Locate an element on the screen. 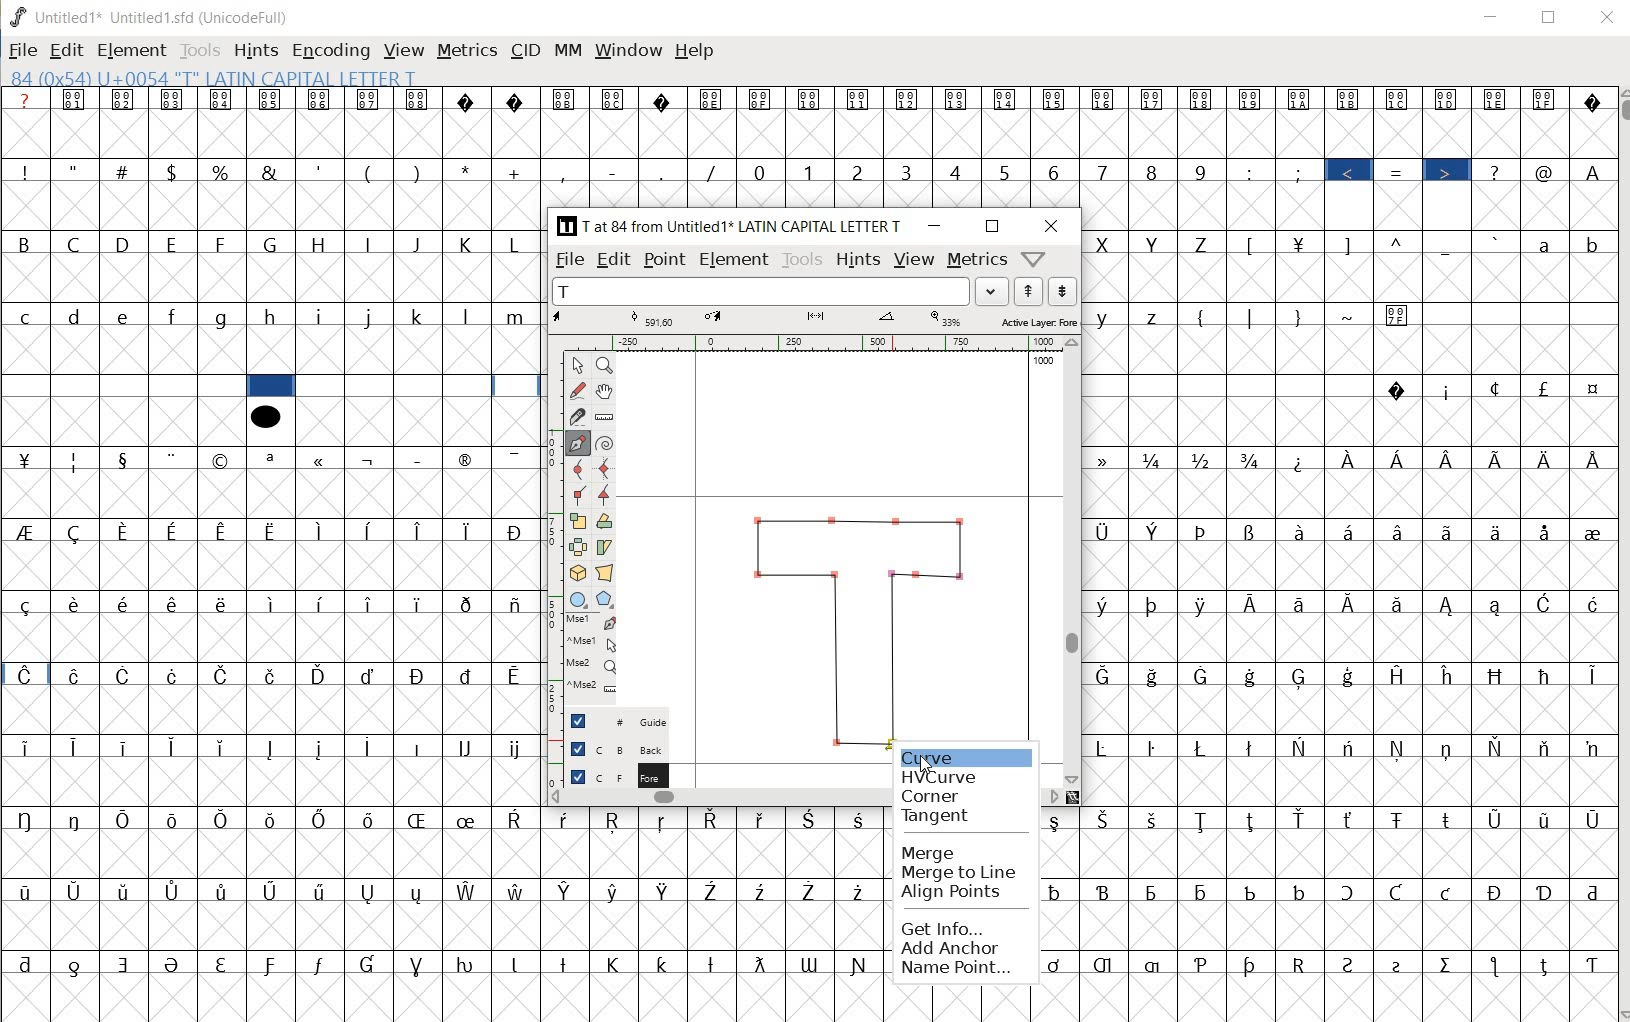  Symbol is located at coordinates (469, 458).